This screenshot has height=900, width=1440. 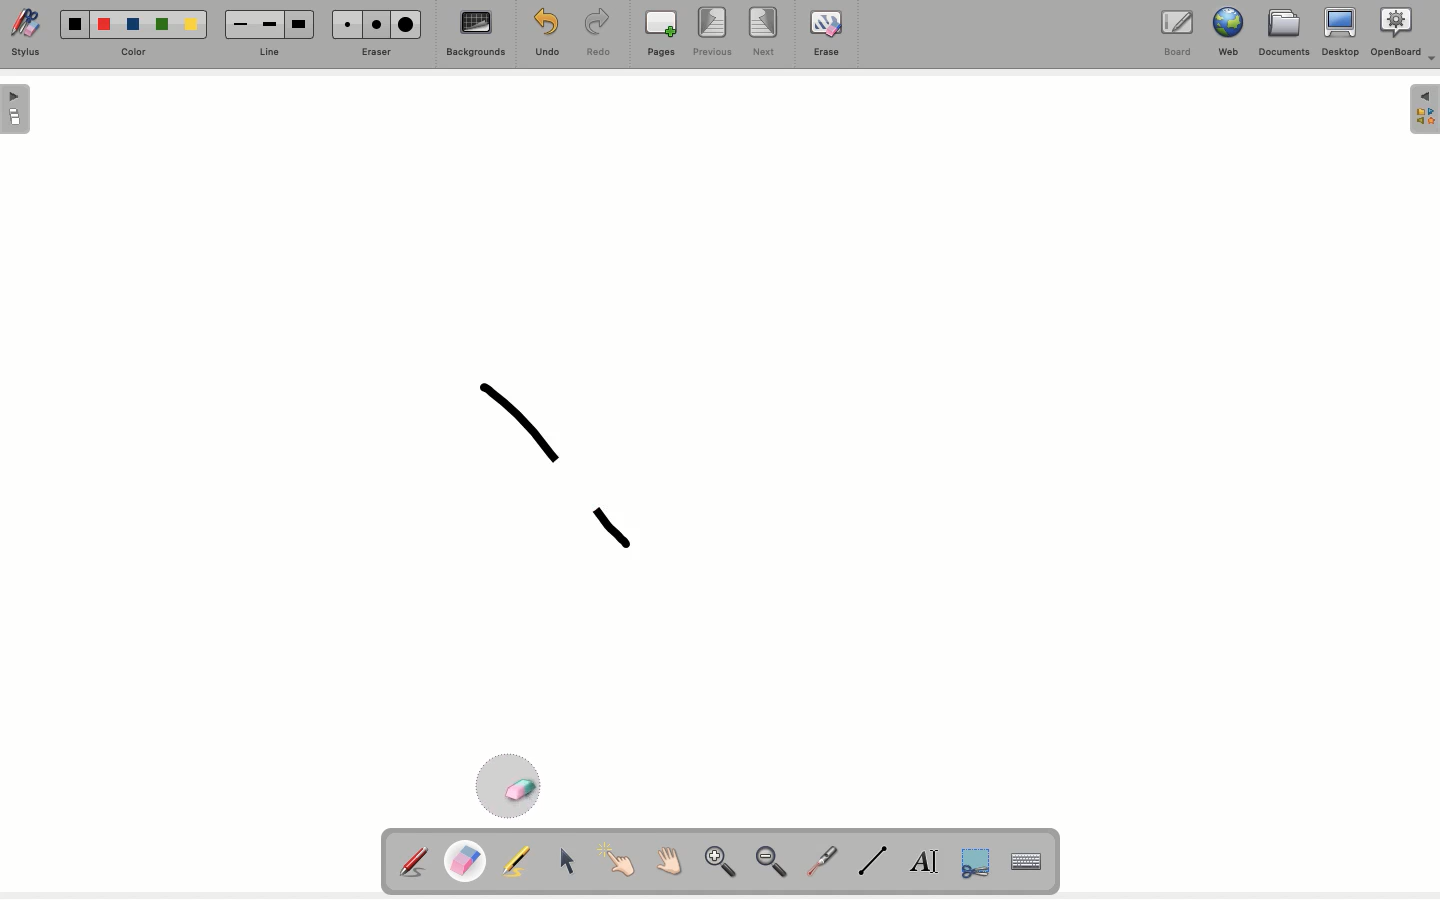 I want to click on Cut, so click(x=975, y=864).